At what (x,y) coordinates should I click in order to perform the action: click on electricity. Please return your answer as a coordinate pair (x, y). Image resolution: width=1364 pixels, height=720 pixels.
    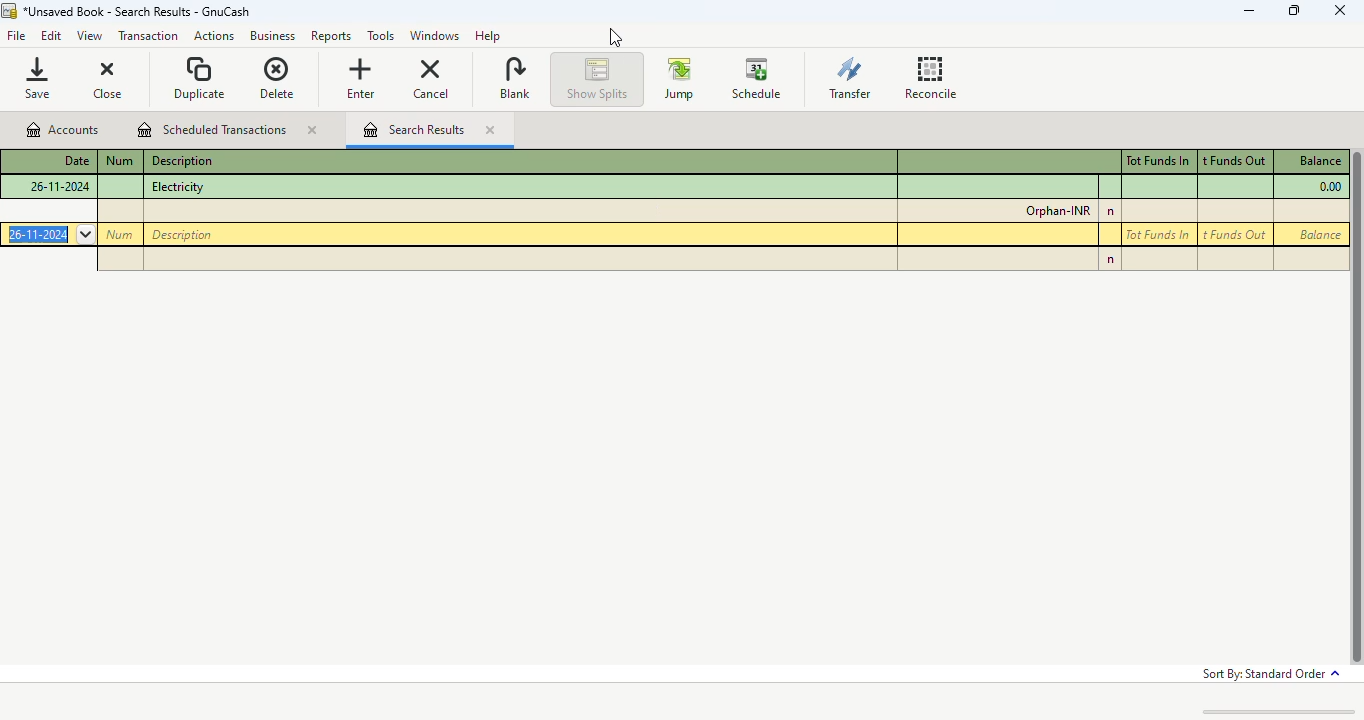
    Looking at the image, I should click on (178, 187).